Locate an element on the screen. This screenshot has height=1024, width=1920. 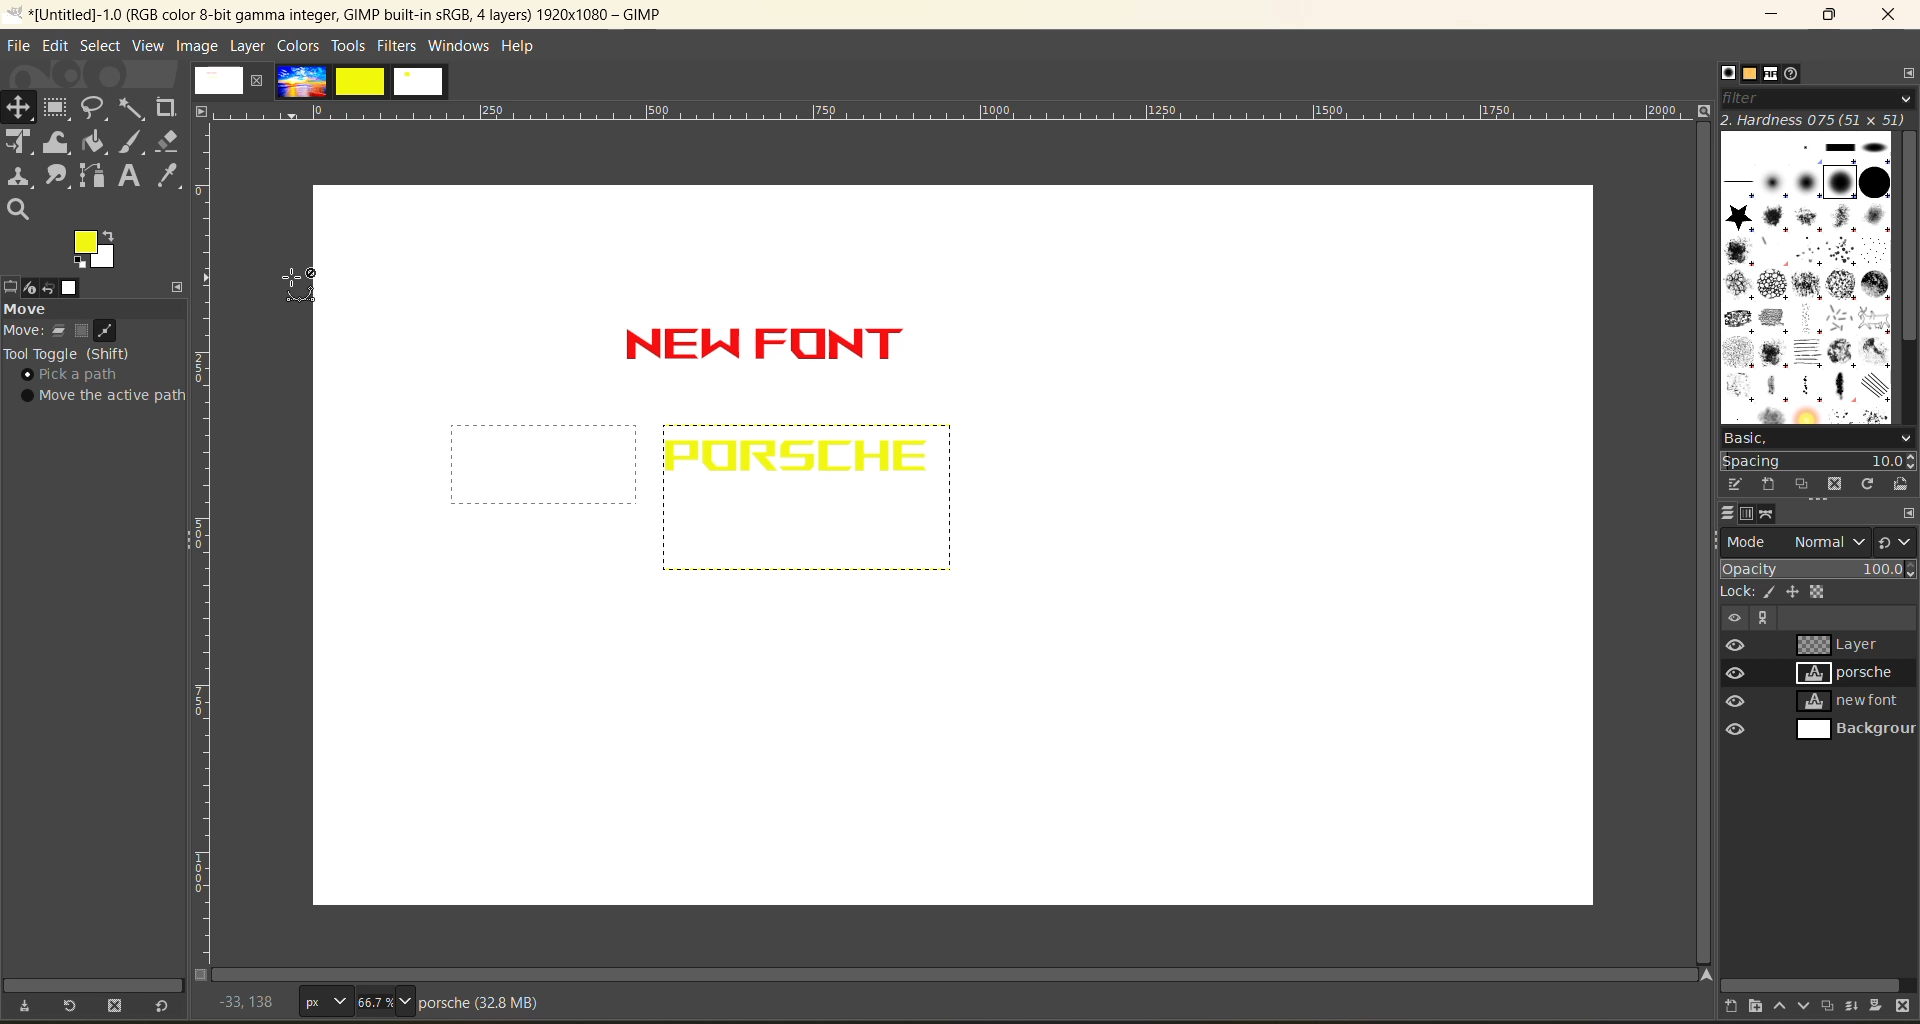
close is located at coordinates (1889, 17).